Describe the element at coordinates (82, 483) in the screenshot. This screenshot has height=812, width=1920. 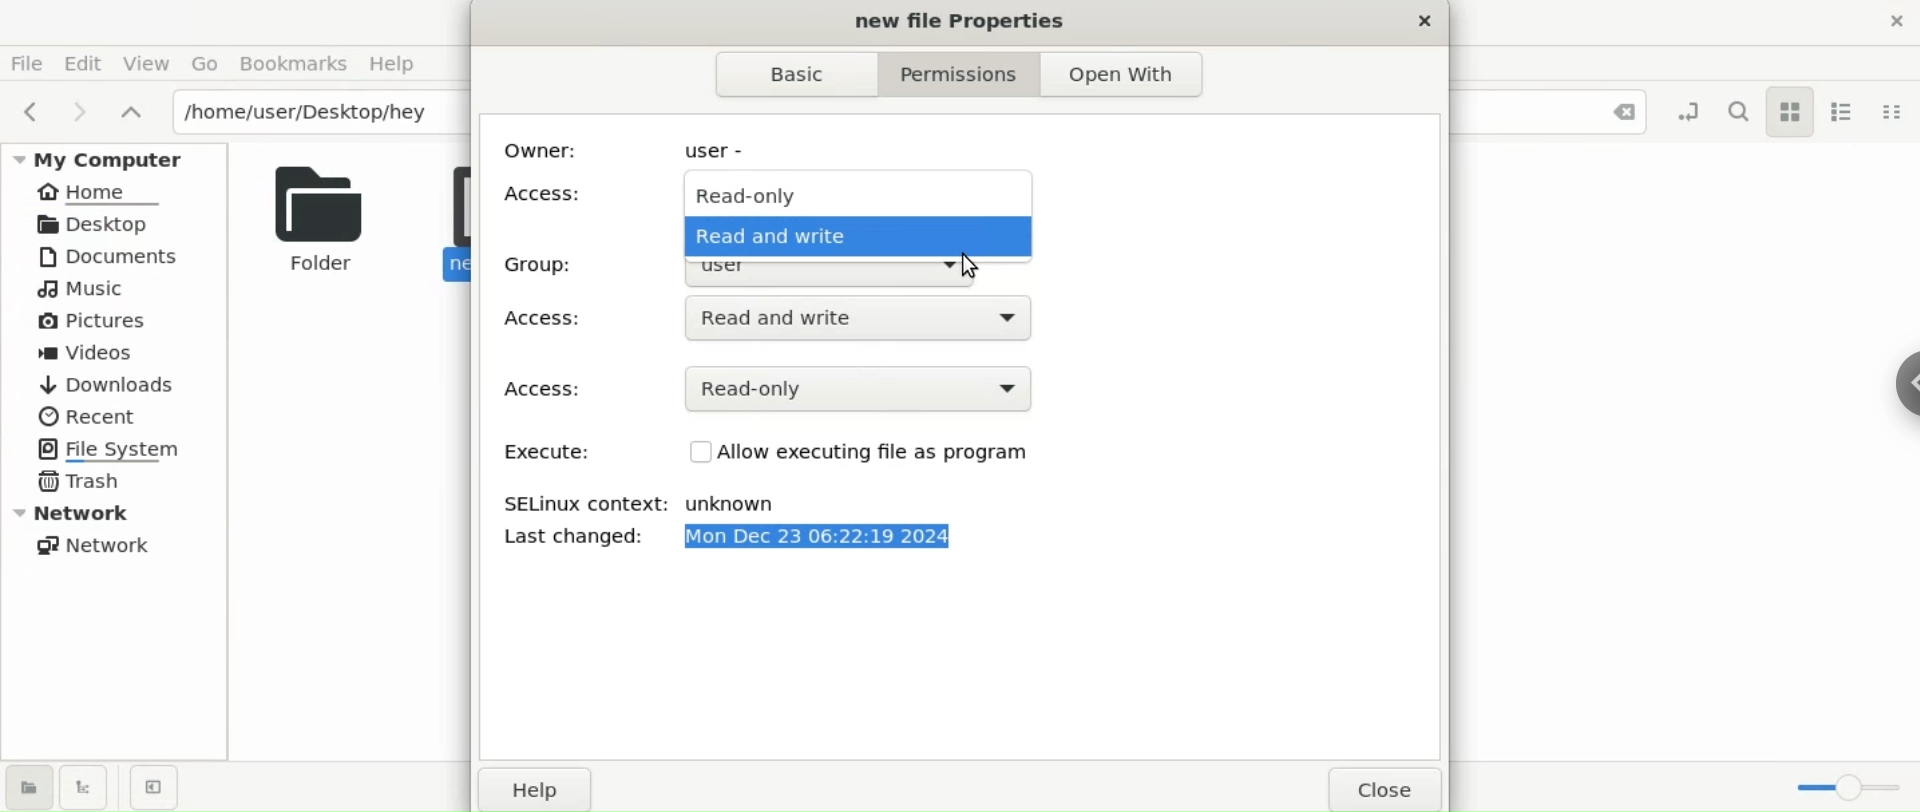
I see `Trash` at that location.